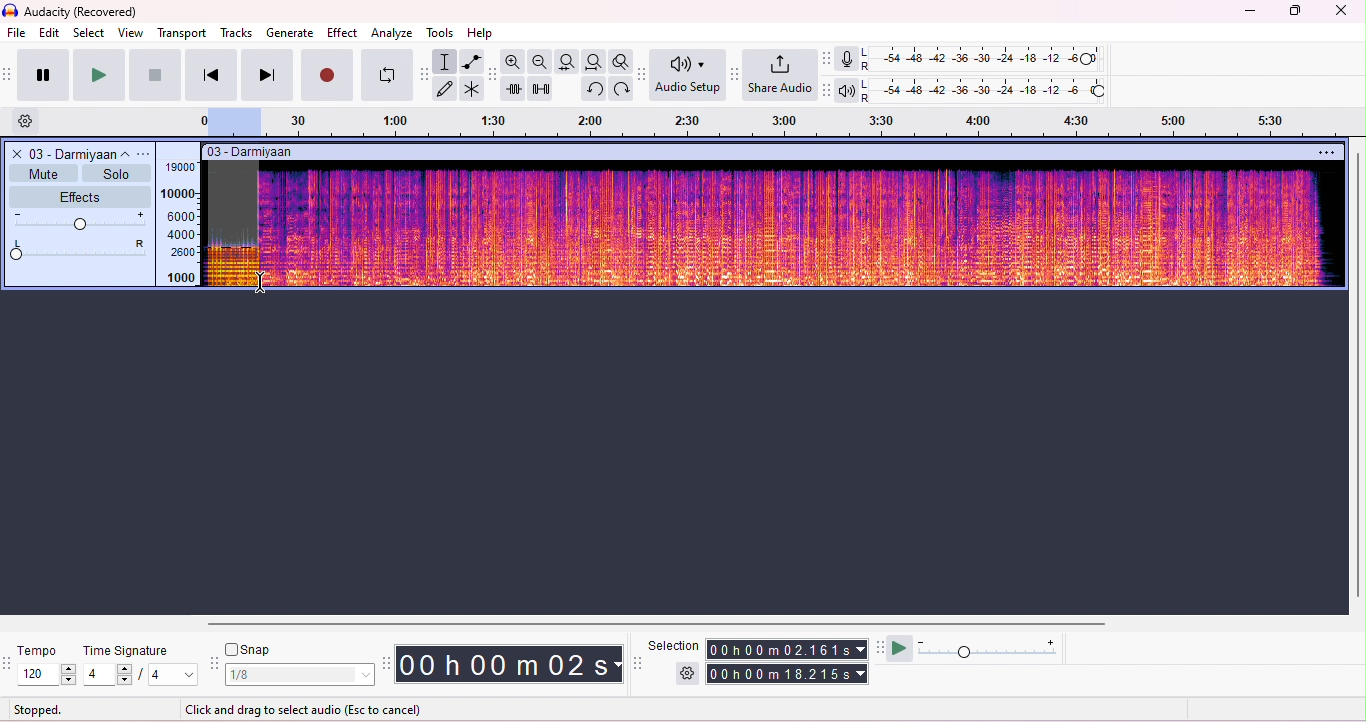 This screenshot has width=1366, height=722. I want to click on selection settings, so click(688, 673).